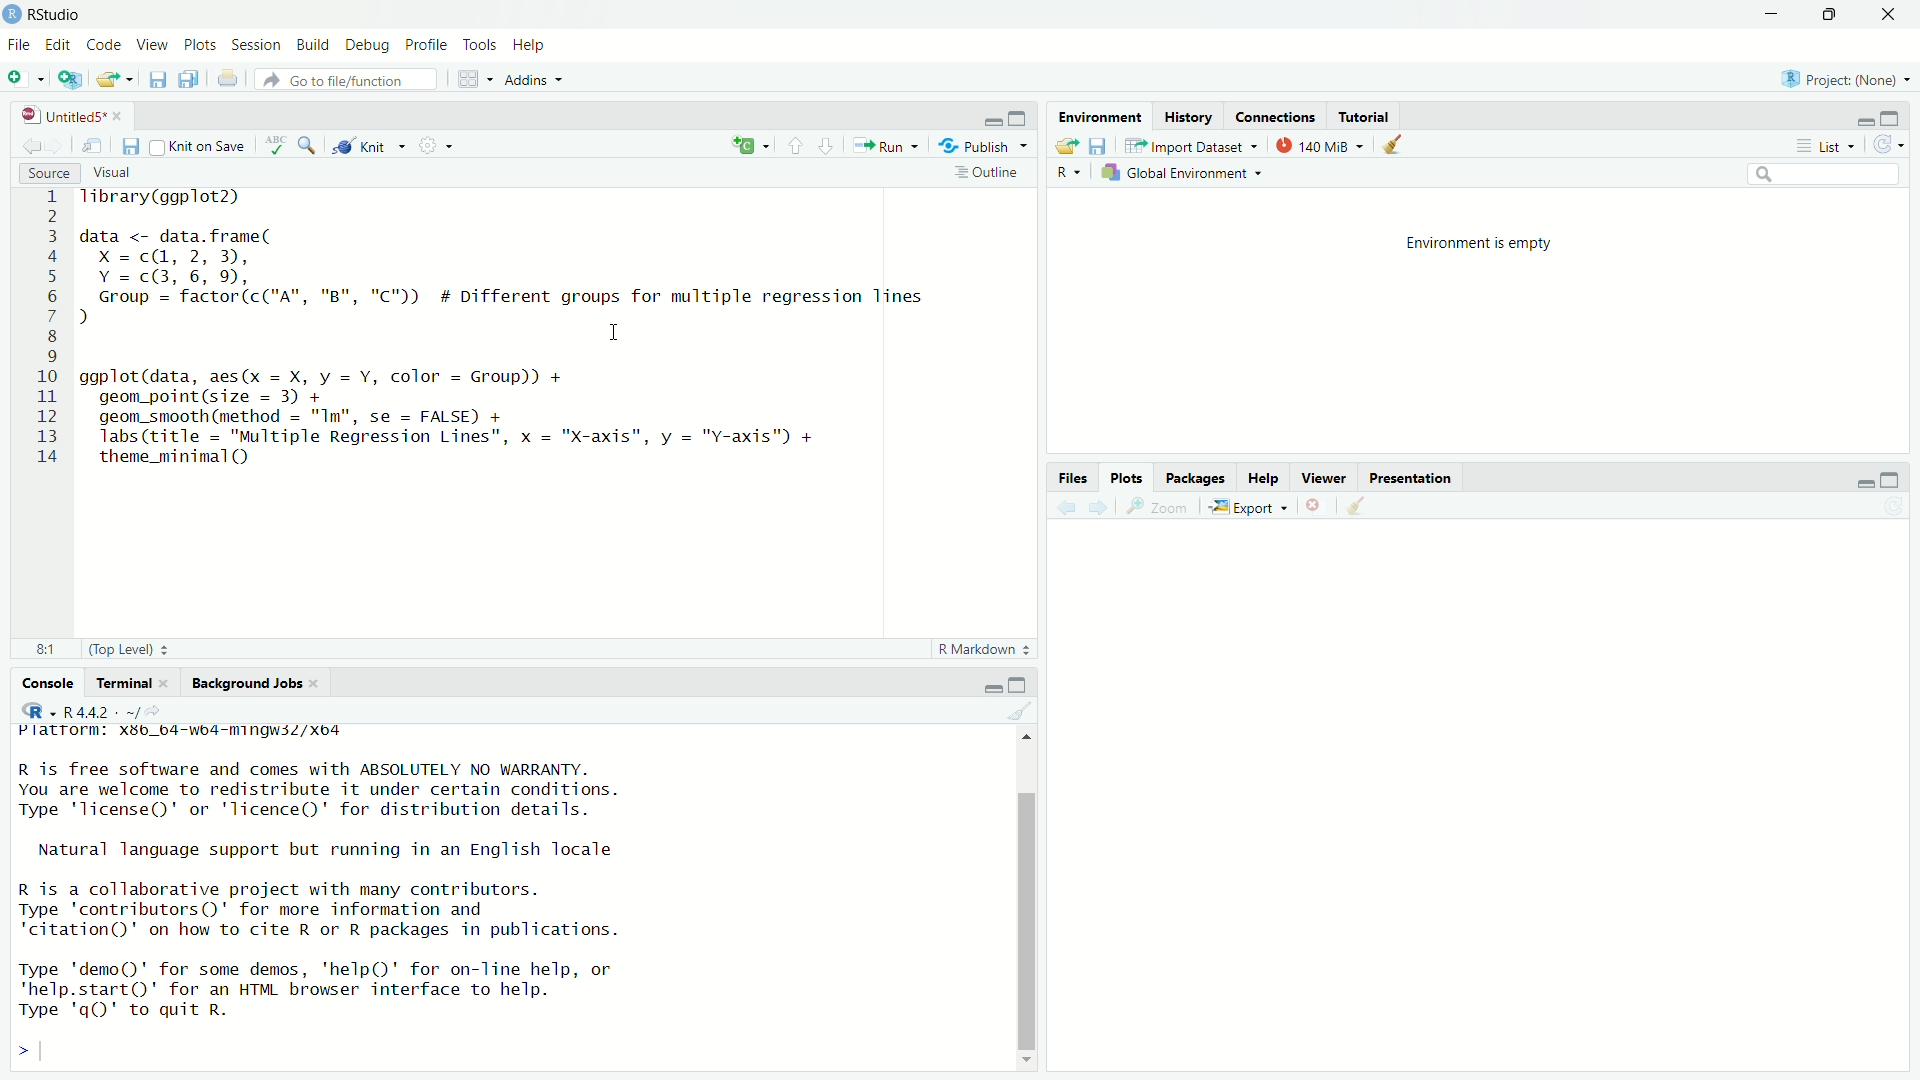 This screenshot has height=1080, width=1920. What do you see at coordinates (1395, 147) in the screenshot?
I see `clear` at bounding box center [1395, 147].